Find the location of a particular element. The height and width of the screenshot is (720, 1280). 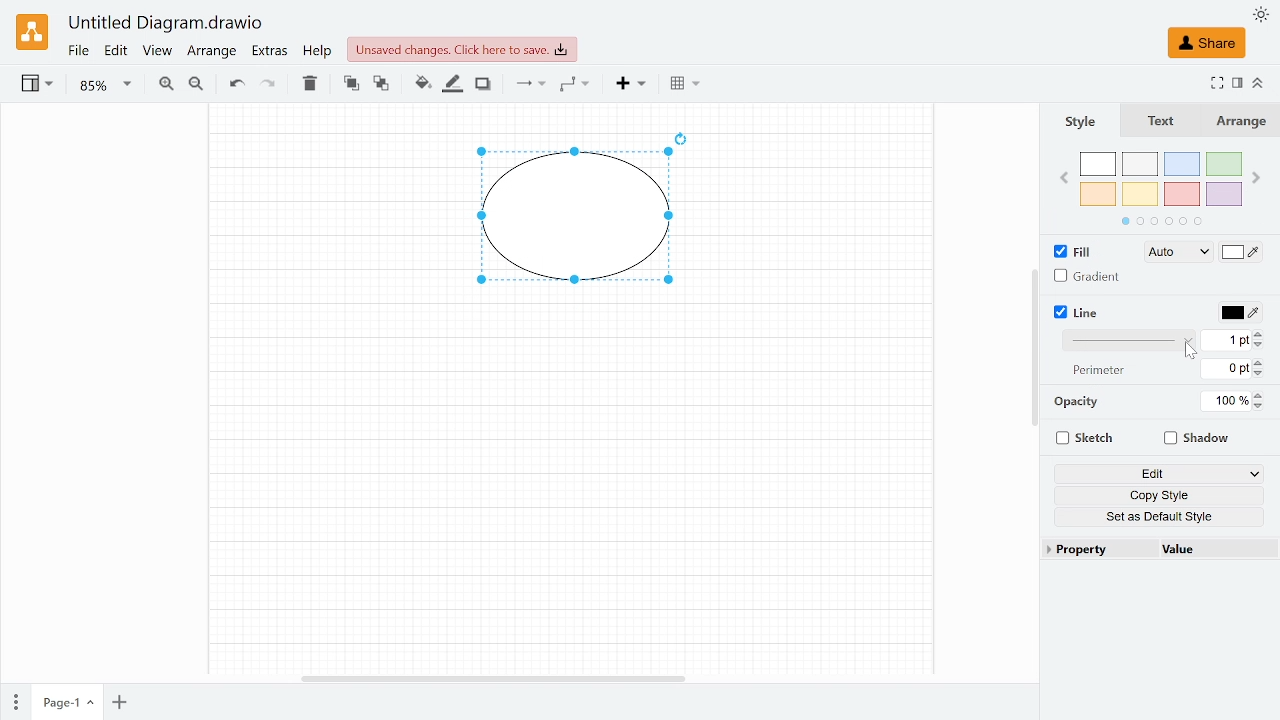

Fill line is located at coordinates (450, 85).